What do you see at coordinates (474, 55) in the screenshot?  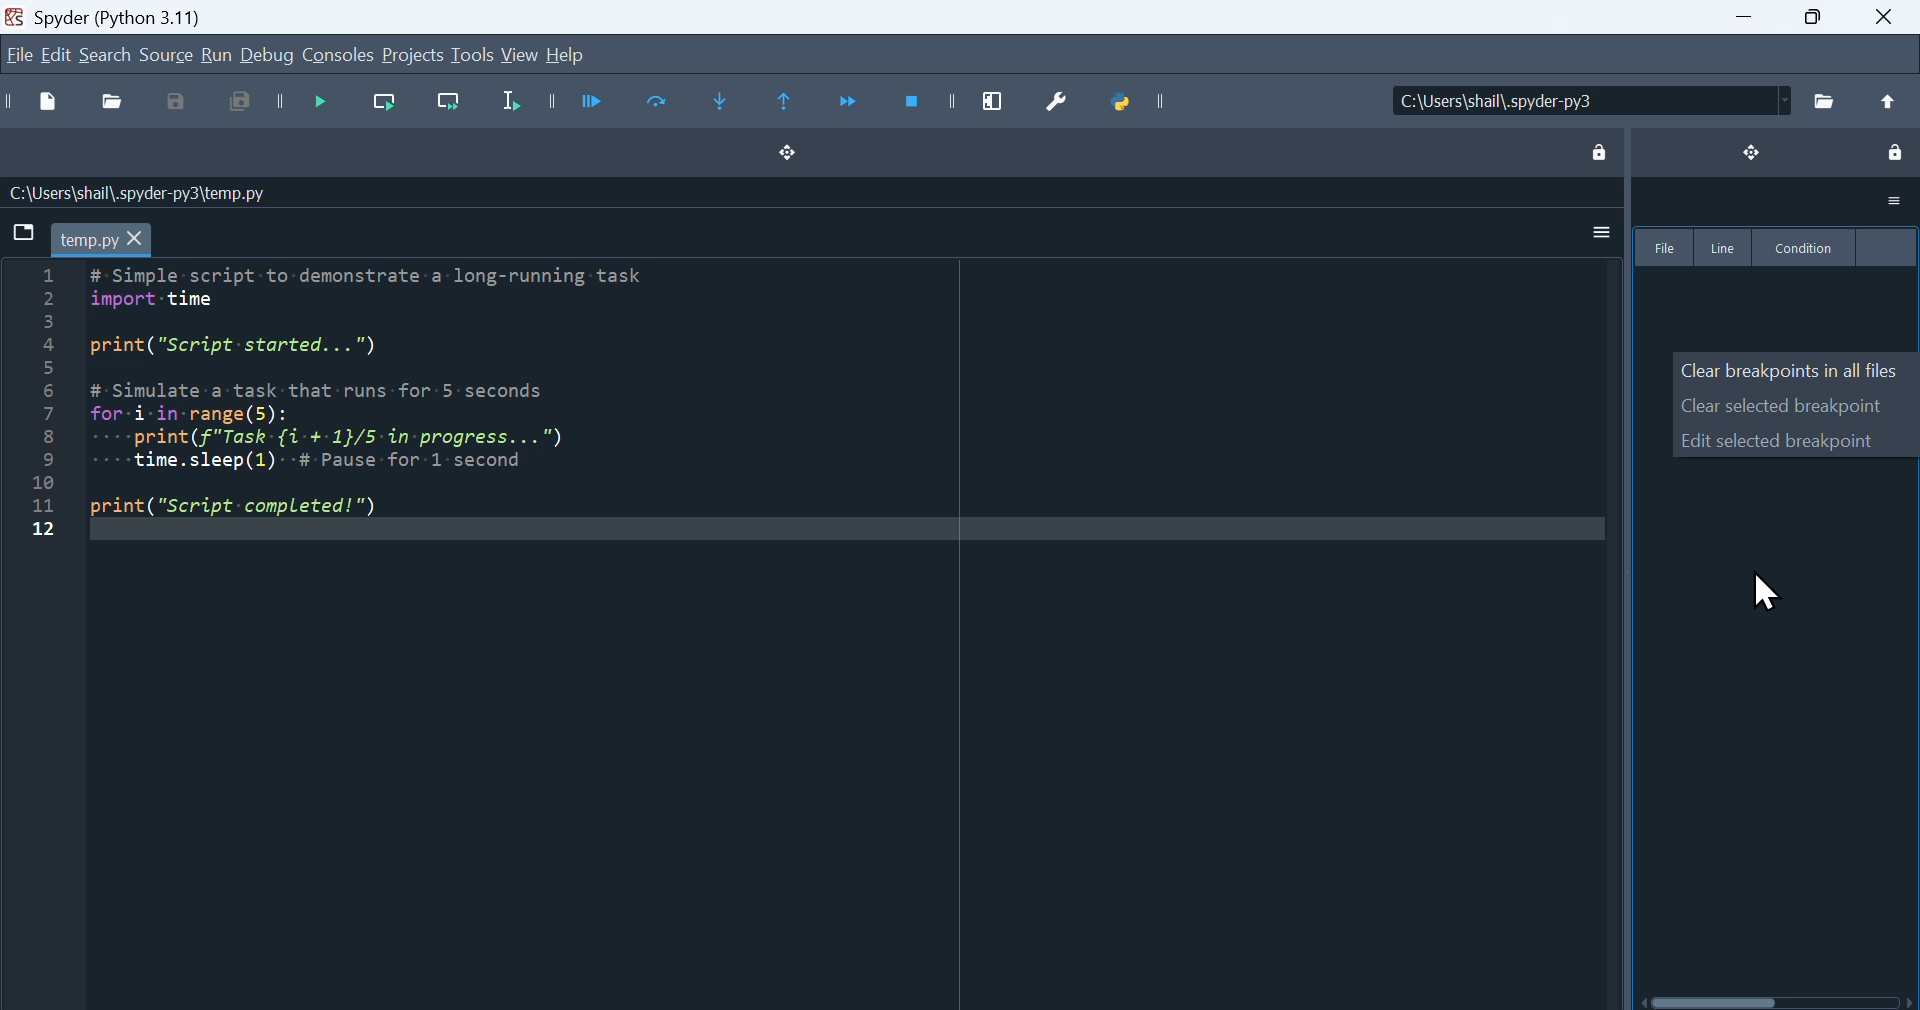 I see `Tools` at bounding box center [474, 55].